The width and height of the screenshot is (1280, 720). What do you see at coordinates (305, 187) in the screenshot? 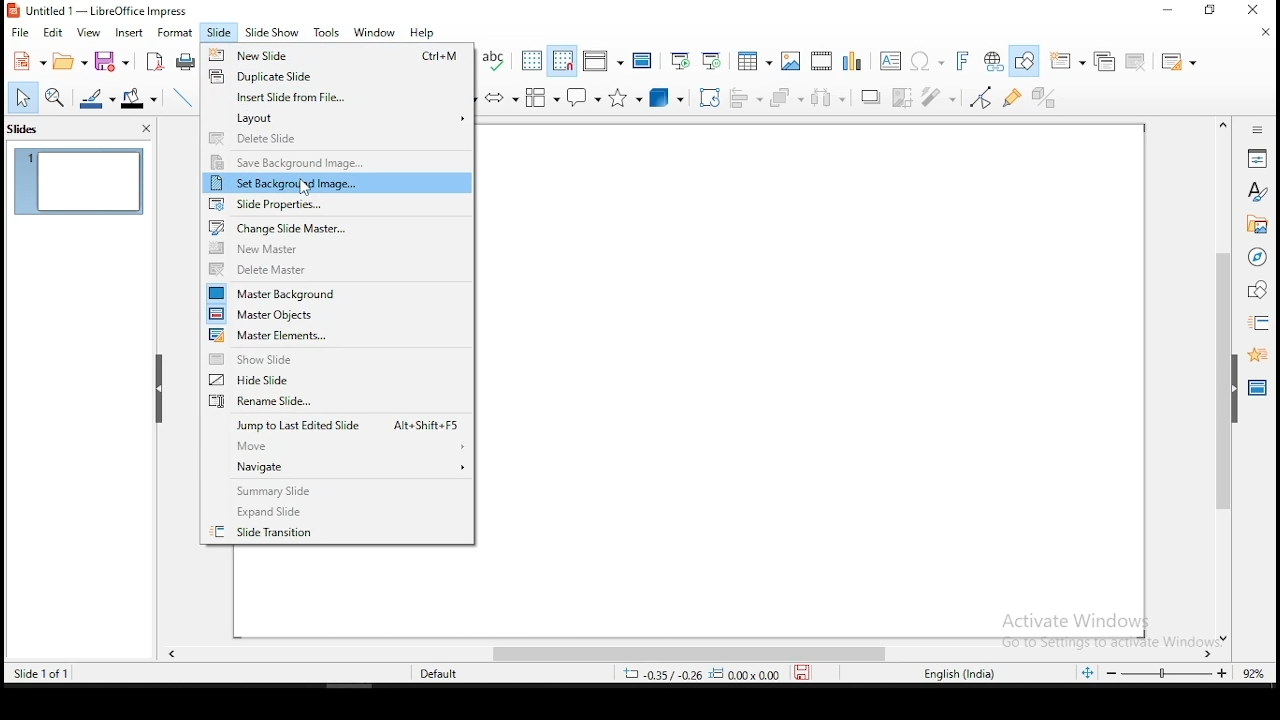
I see `cursor` at bounding box center [305, 187].